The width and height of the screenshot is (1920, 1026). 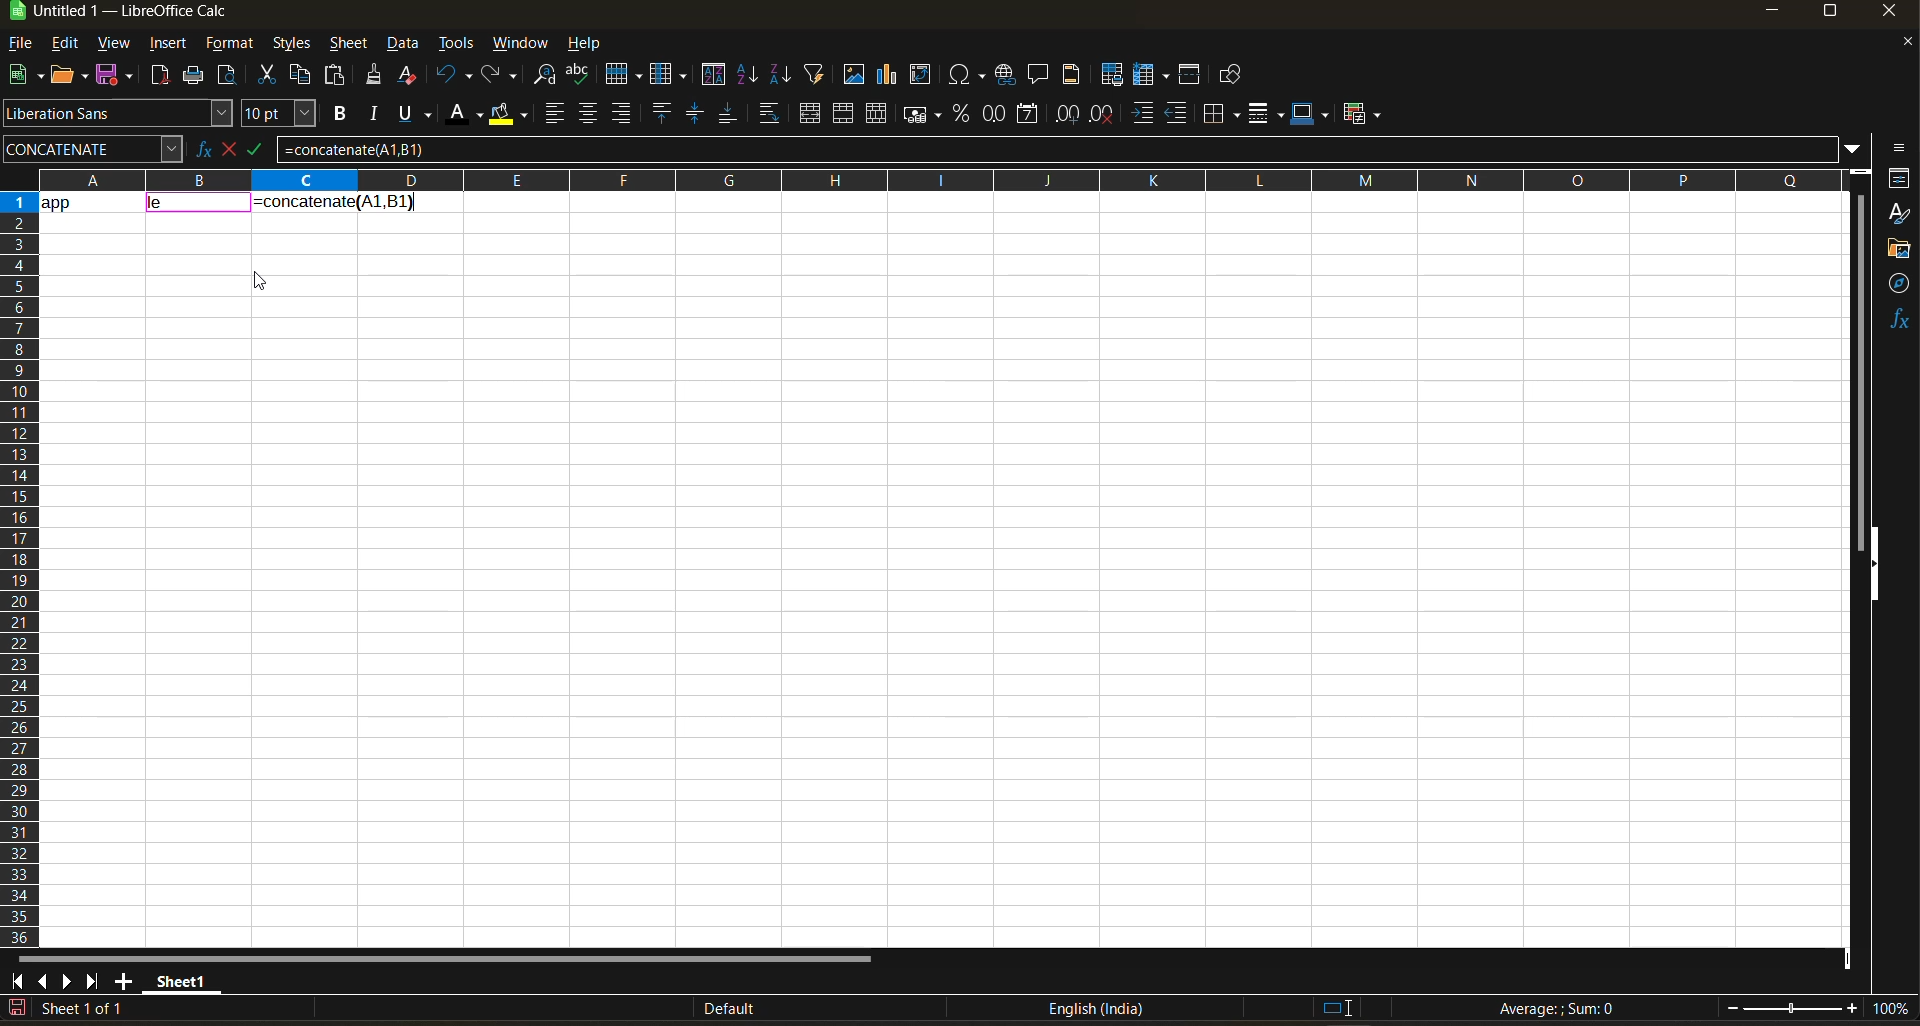 What do you see at coordinates (23, 76) in the screenshot?
I see `new` at bounding box center [23, 76].